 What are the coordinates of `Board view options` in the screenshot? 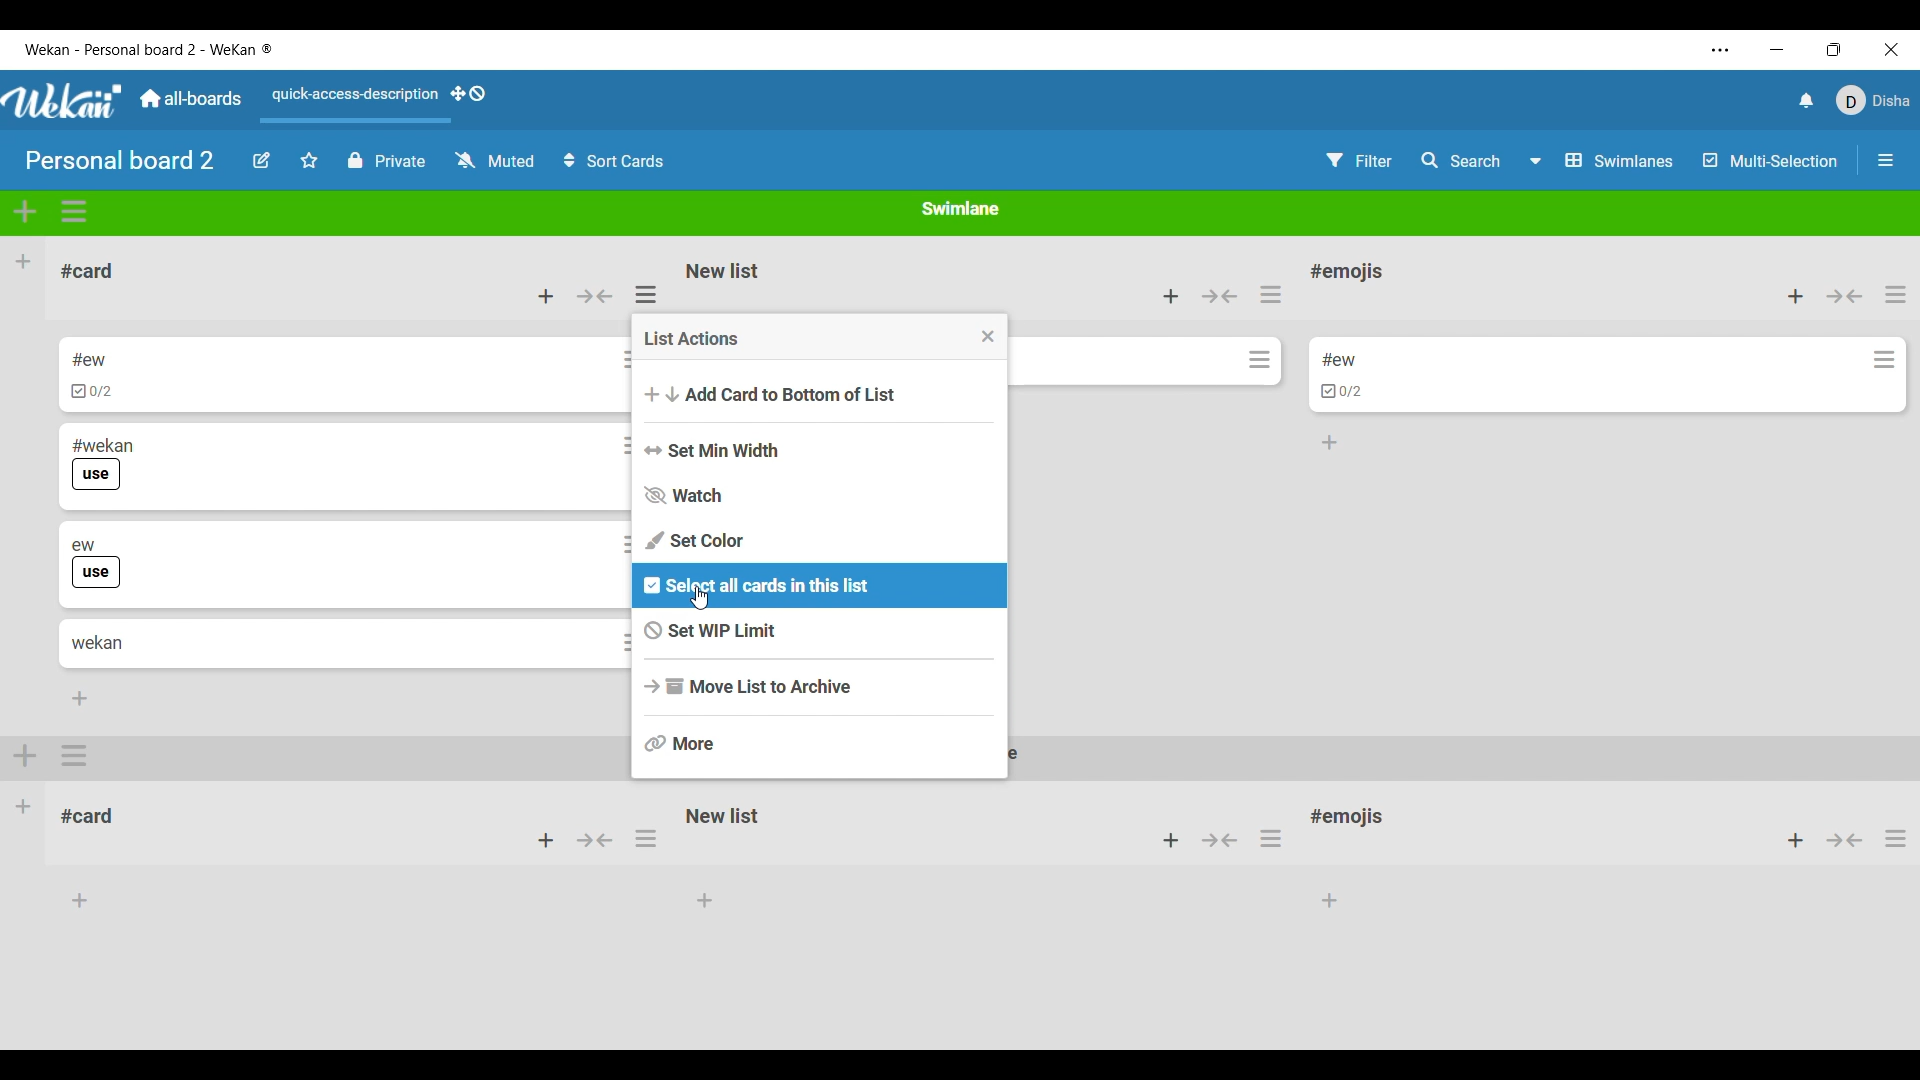 It's located at (1604, 160).